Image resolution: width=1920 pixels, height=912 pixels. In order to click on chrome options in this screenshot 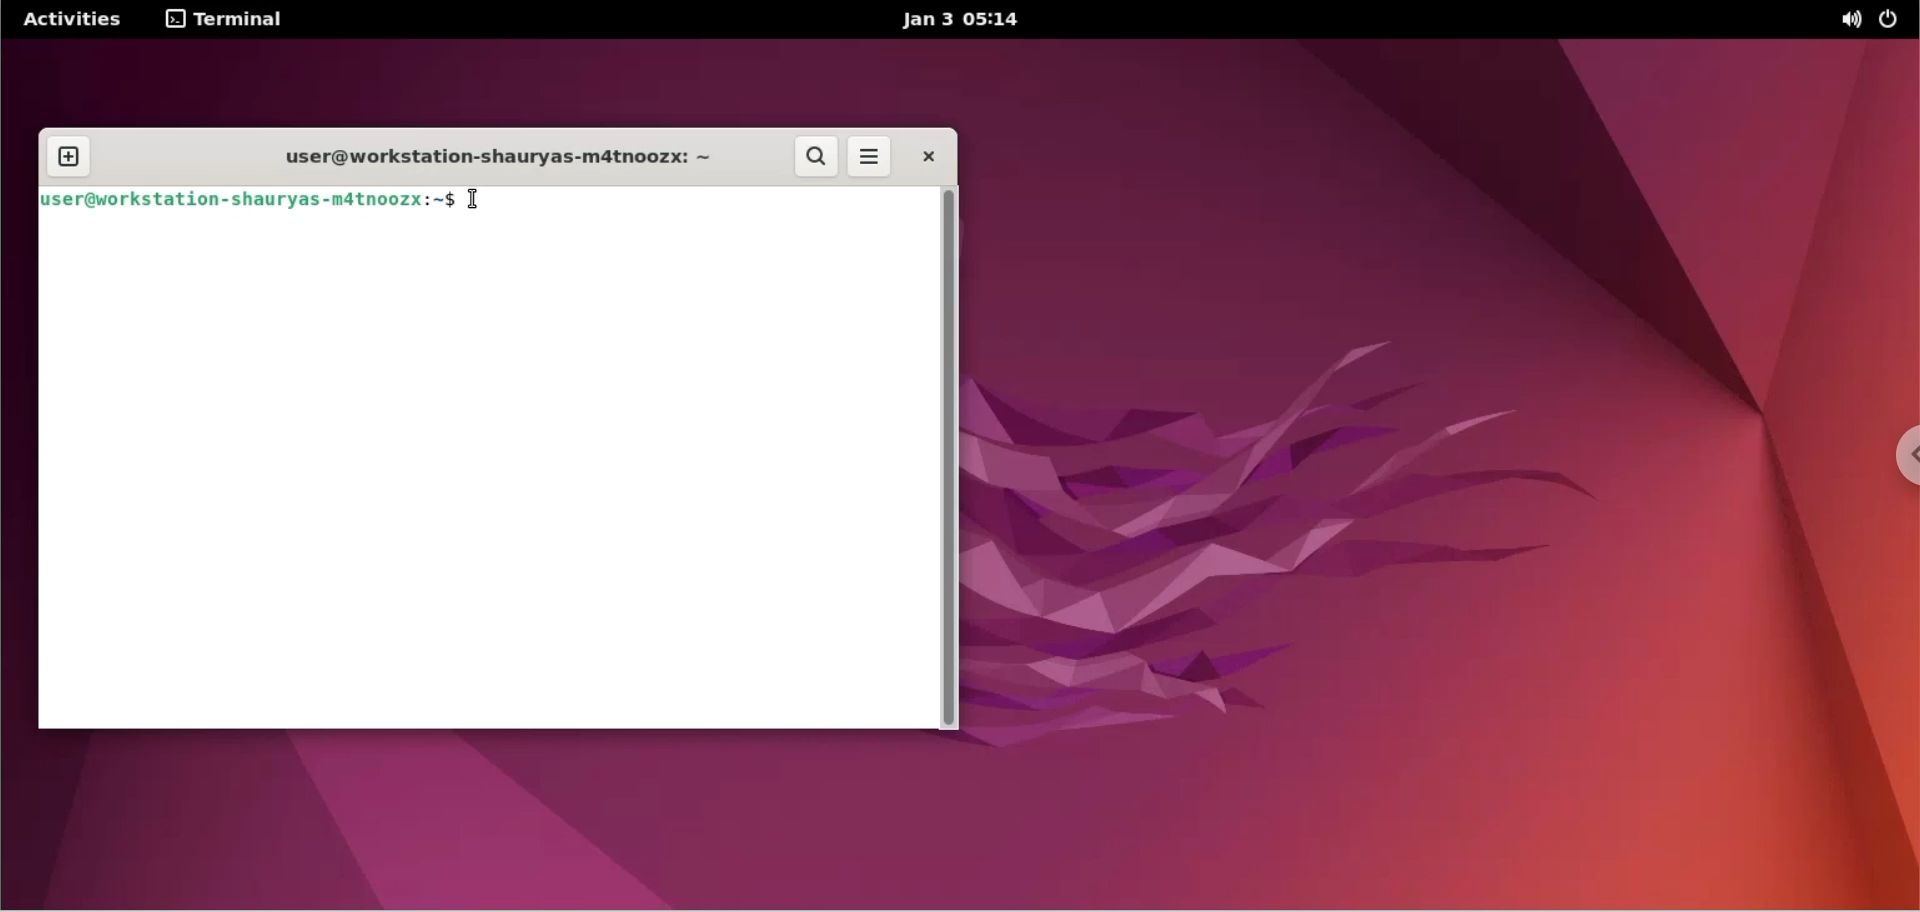, I will do `click(1891, 456)`.